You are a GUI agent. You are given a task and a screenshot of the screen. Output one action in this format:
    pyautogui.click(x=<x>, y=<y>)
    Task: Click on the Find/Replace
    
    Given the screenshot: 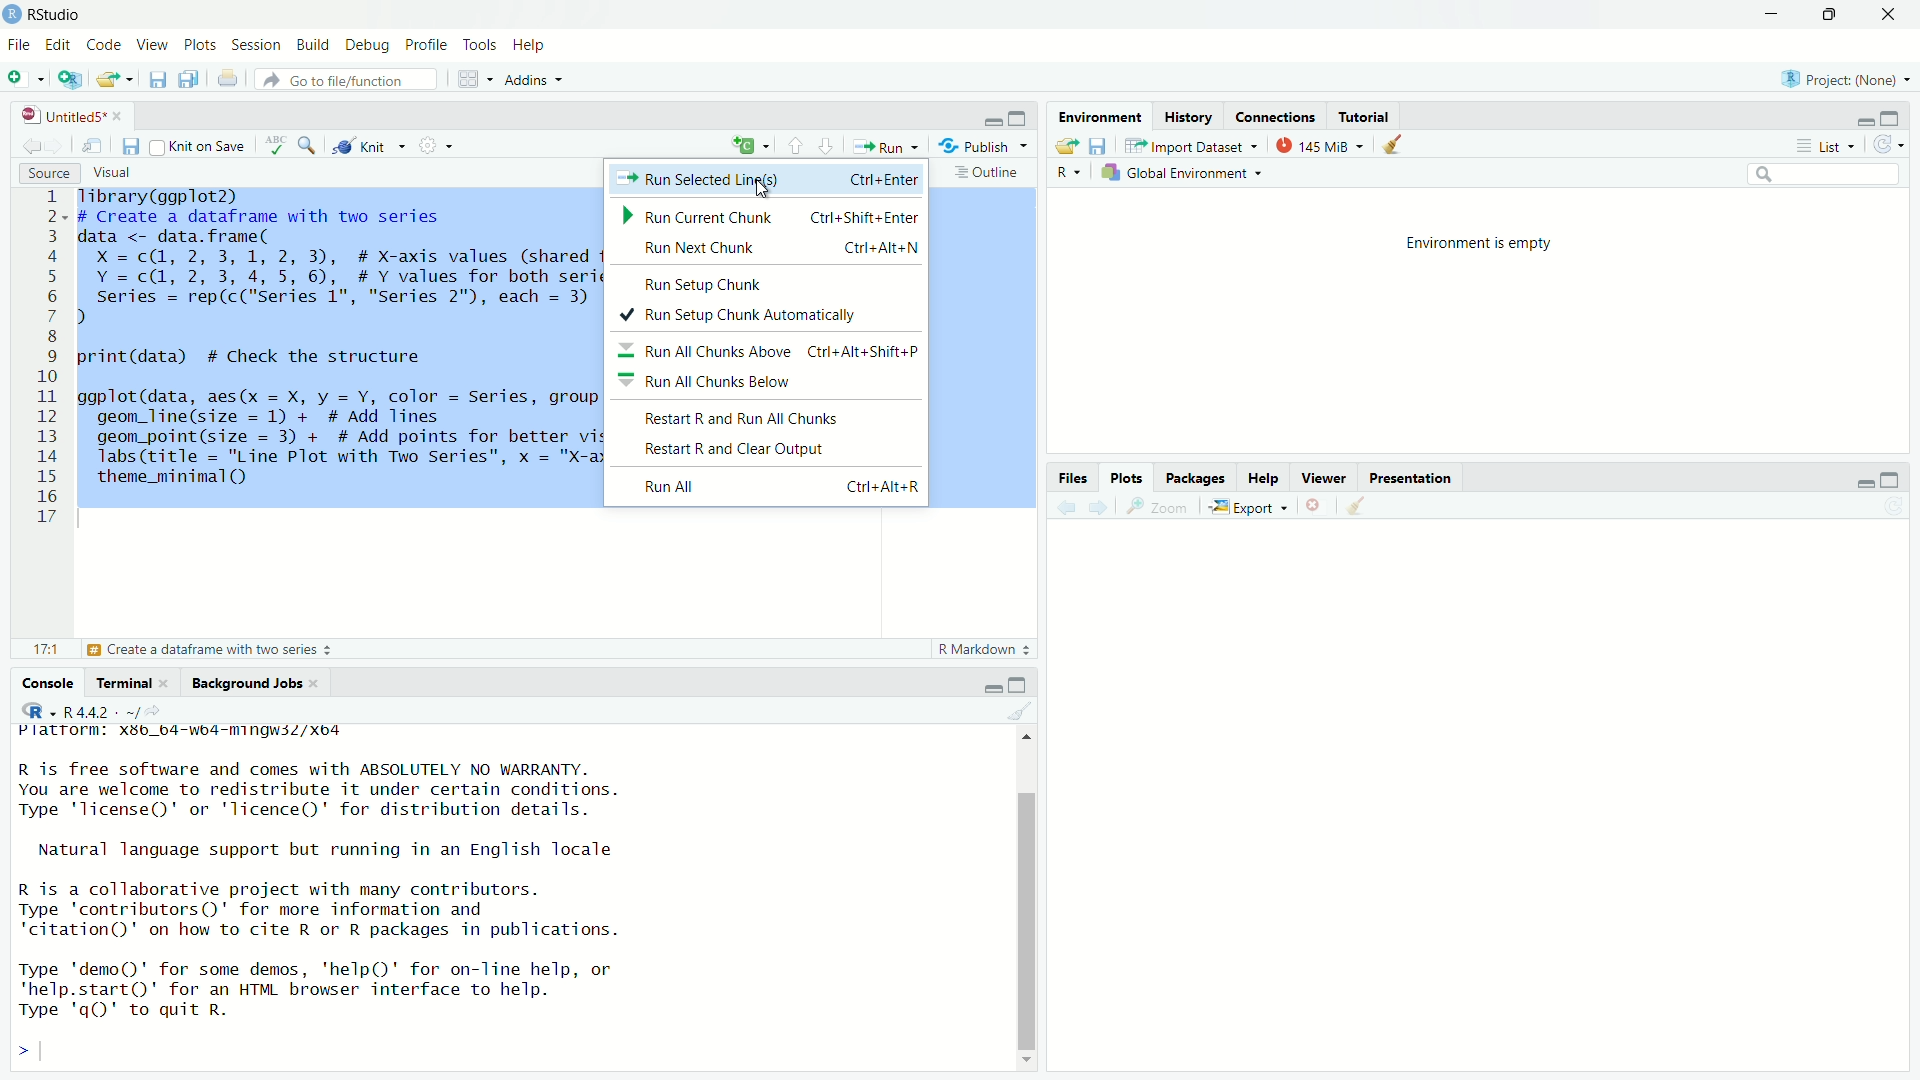 What is the action you would take?
    pyautogui.click(x=307, y=147)
    